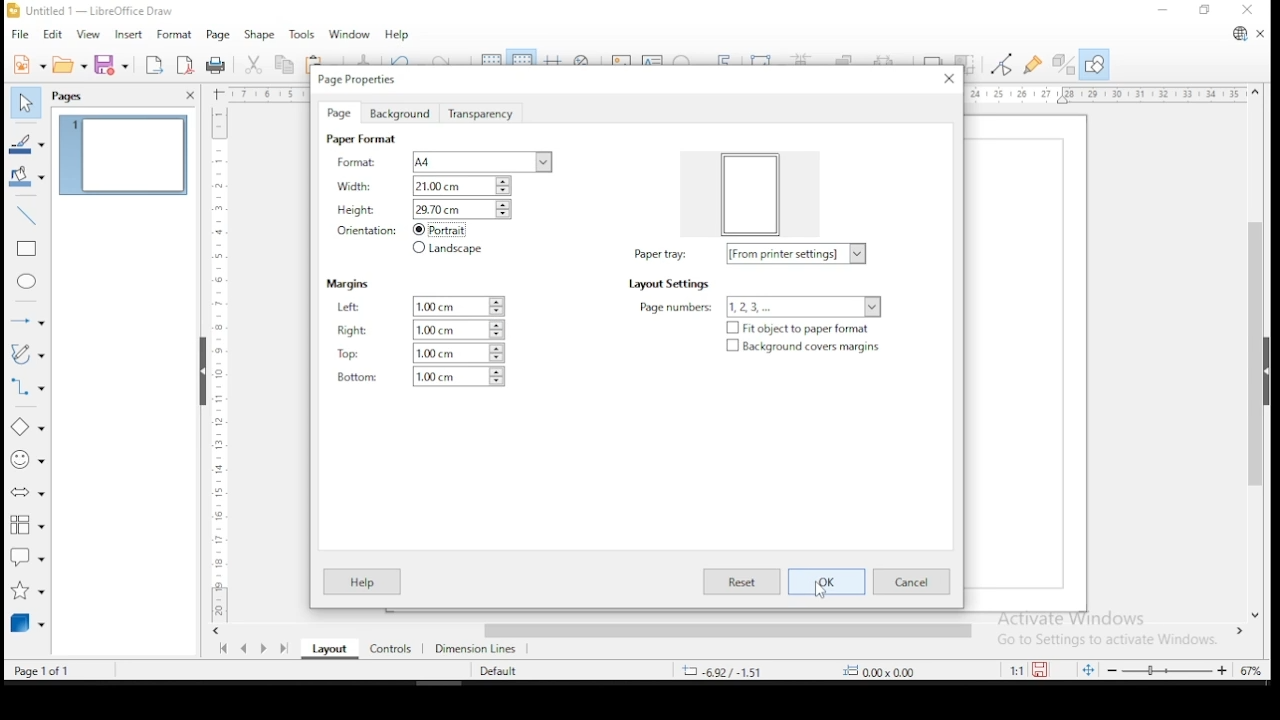 This screenshot has height=720, width=1280. Describe the element at coordinates (121, 156) in the screenshot. I see `page 1` at that location.